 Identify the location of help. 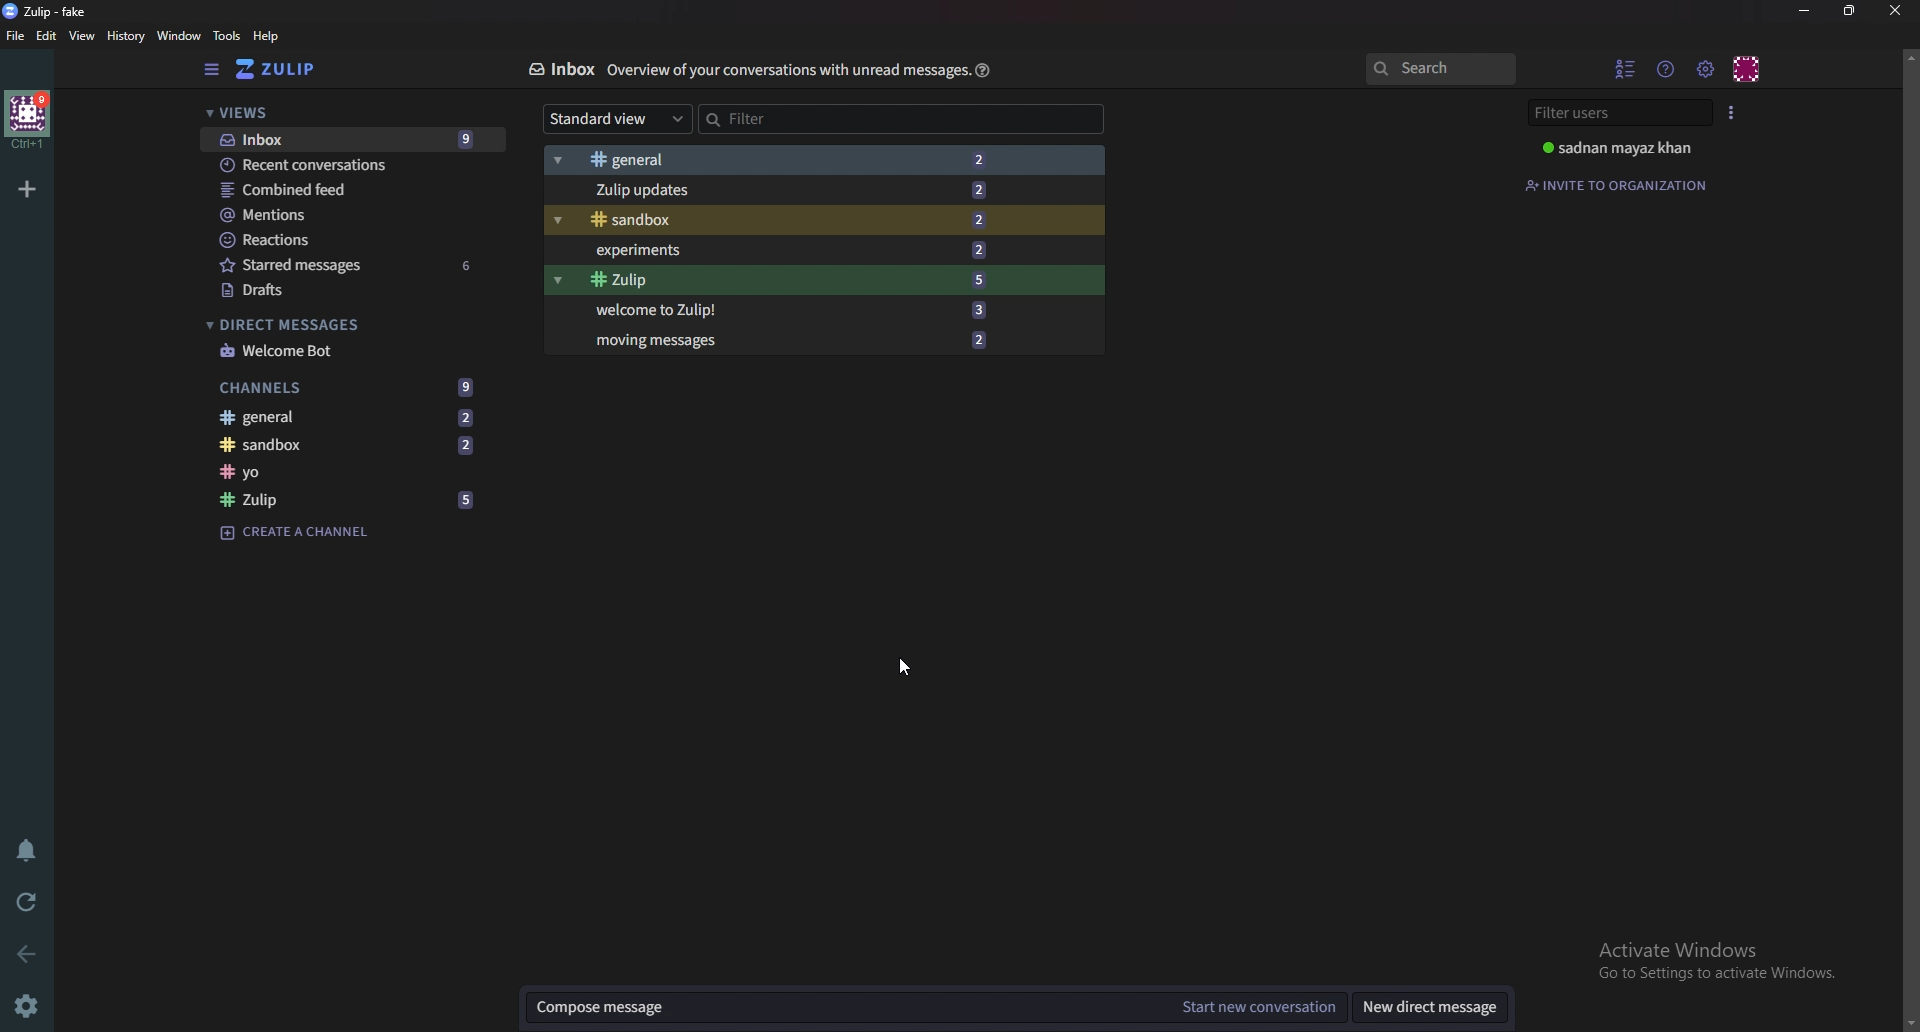
(985, 72).